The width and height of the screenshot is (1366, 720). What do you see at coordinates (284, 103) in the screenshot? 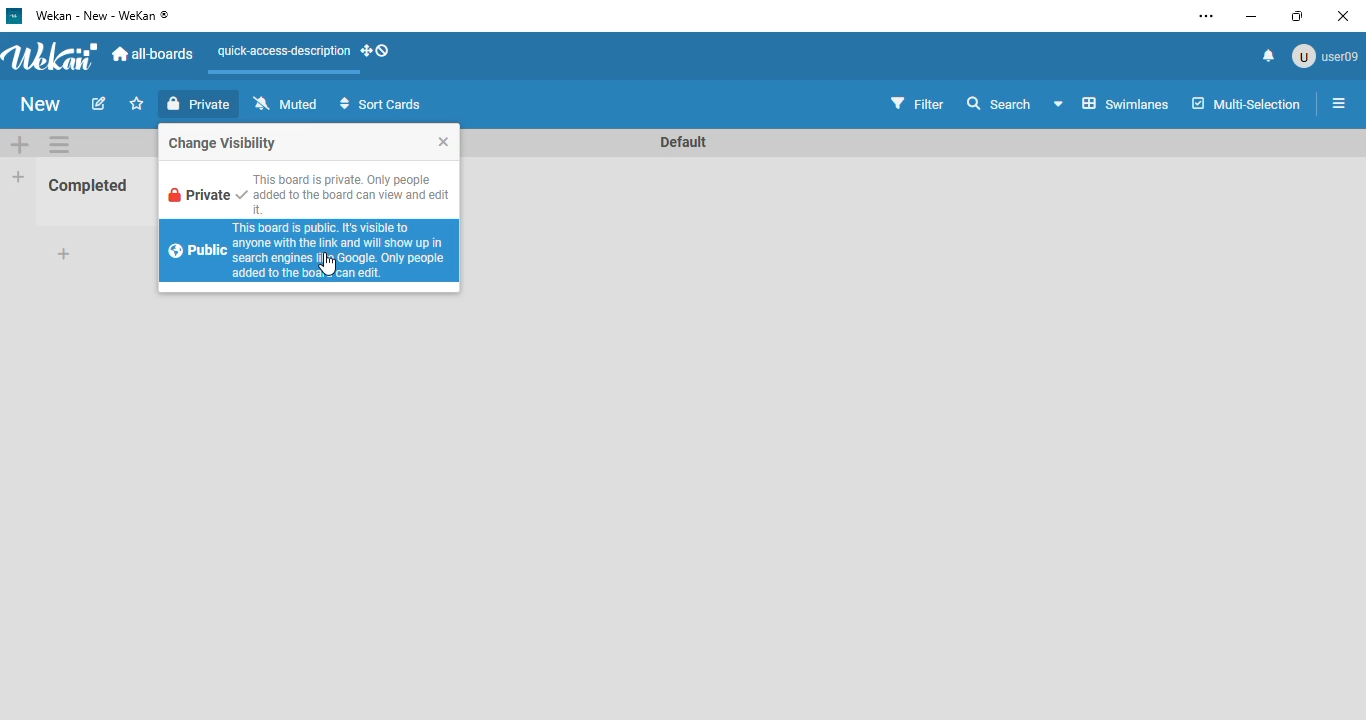
I see `muted` at bounding box center [284, 103].